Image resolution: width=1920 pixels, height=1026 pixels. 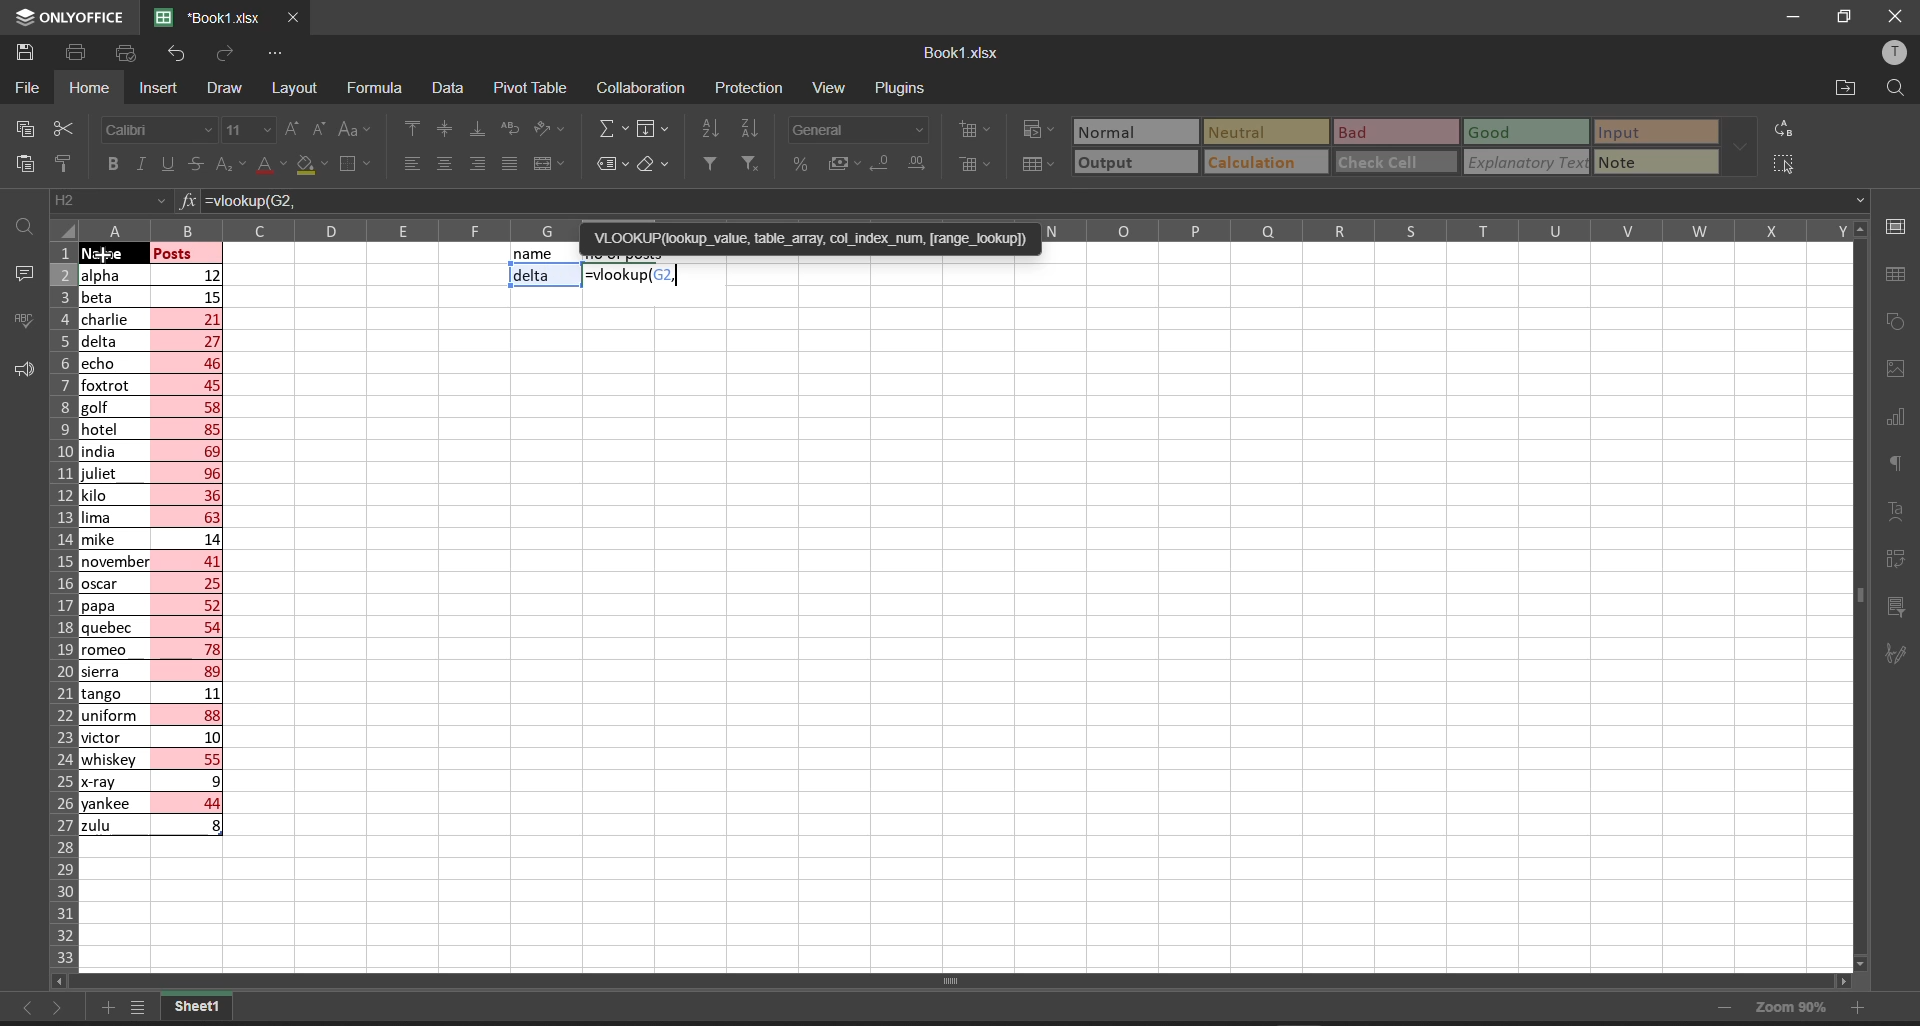 What do you see at coordinates (189, 545) in the screenshot?
I see `posts` at bounding box center [189, 545].